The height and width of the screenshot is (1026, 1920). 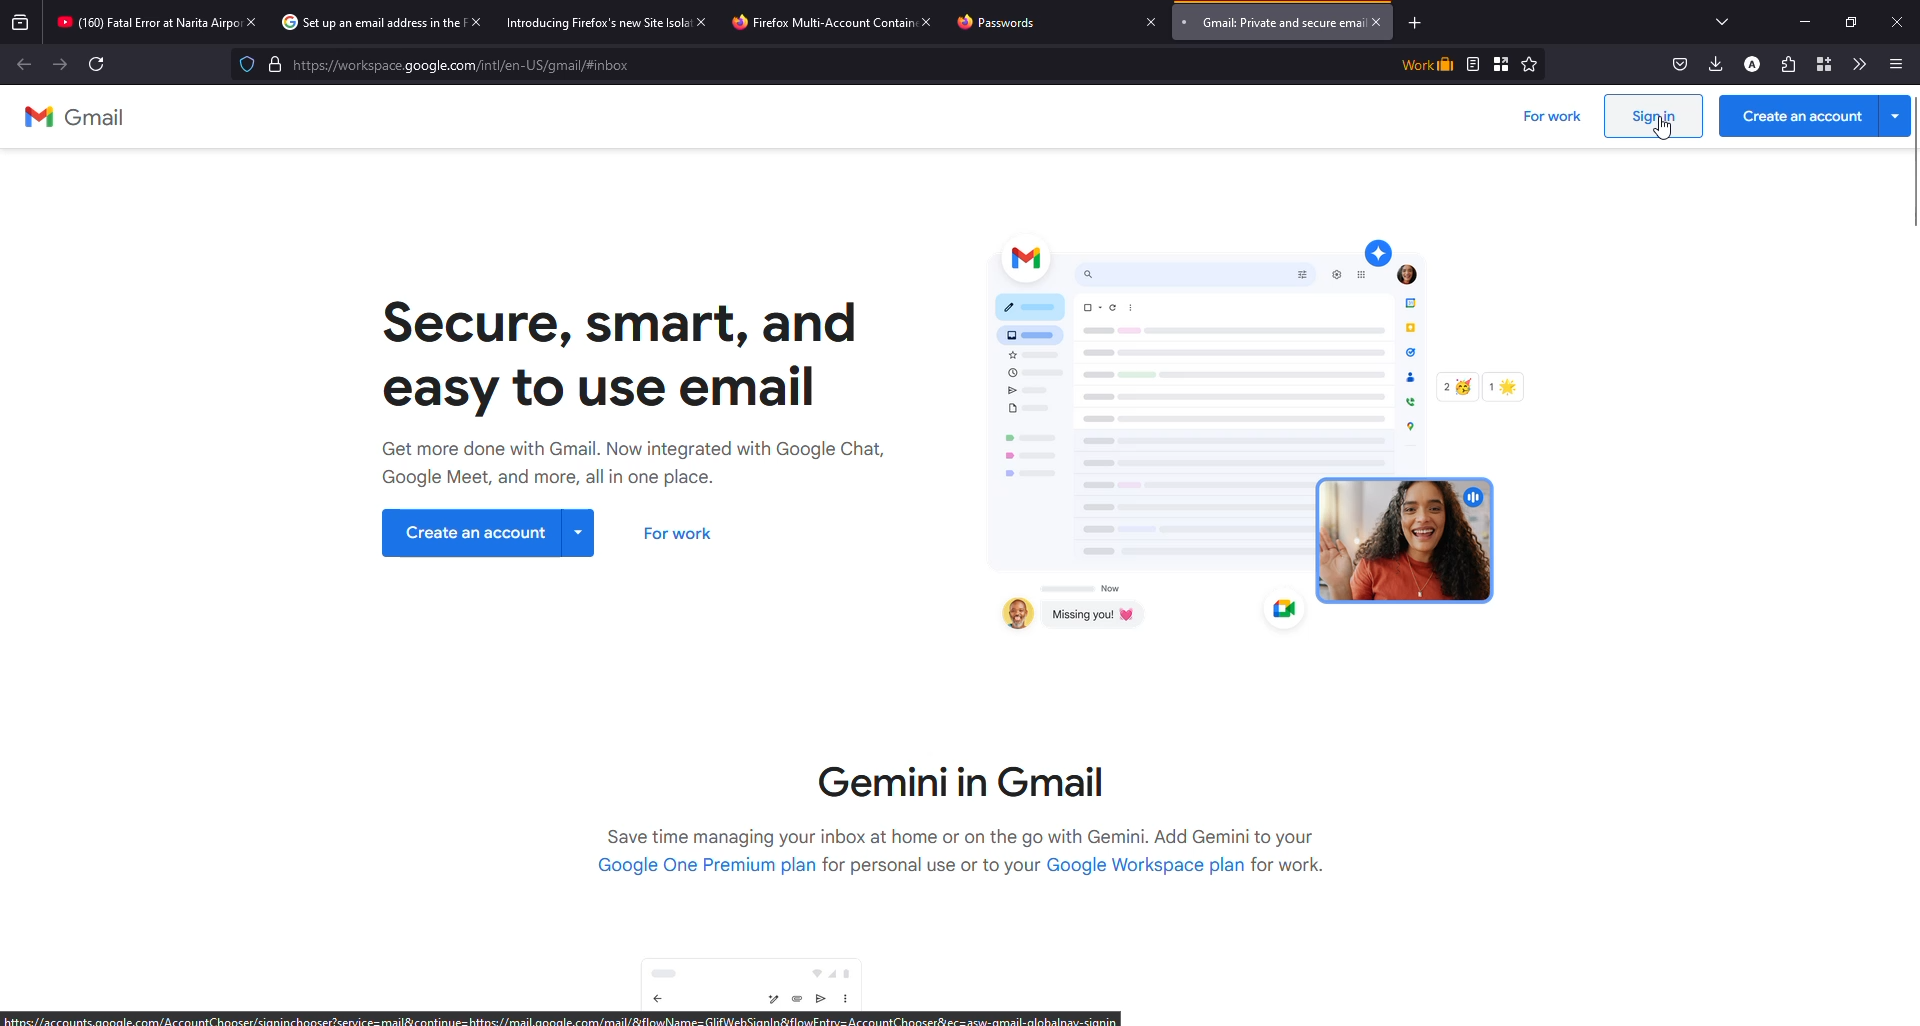 What do you see at coordinates (926, 21) in the screenshot?
I see `close` at bounding box center [926, 21].